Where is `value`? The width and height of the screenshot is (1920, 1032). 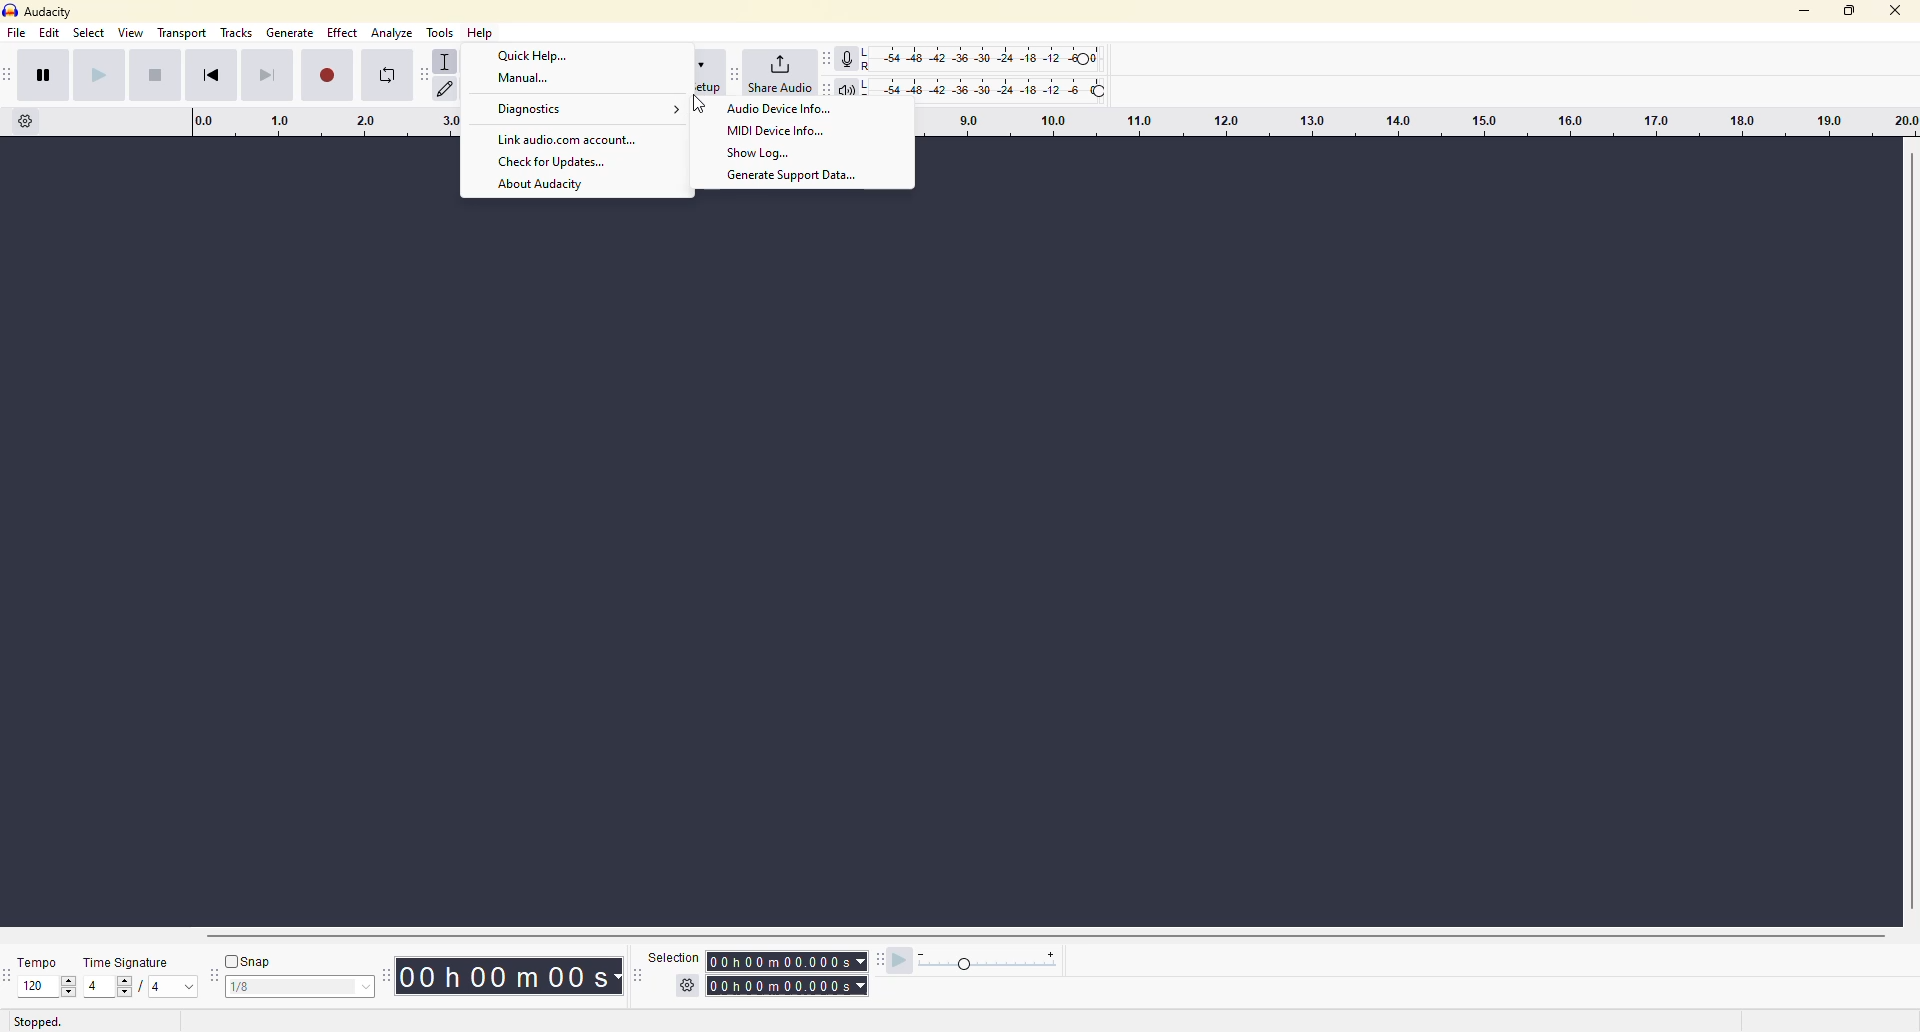 value is located at coordinates (171, 987).